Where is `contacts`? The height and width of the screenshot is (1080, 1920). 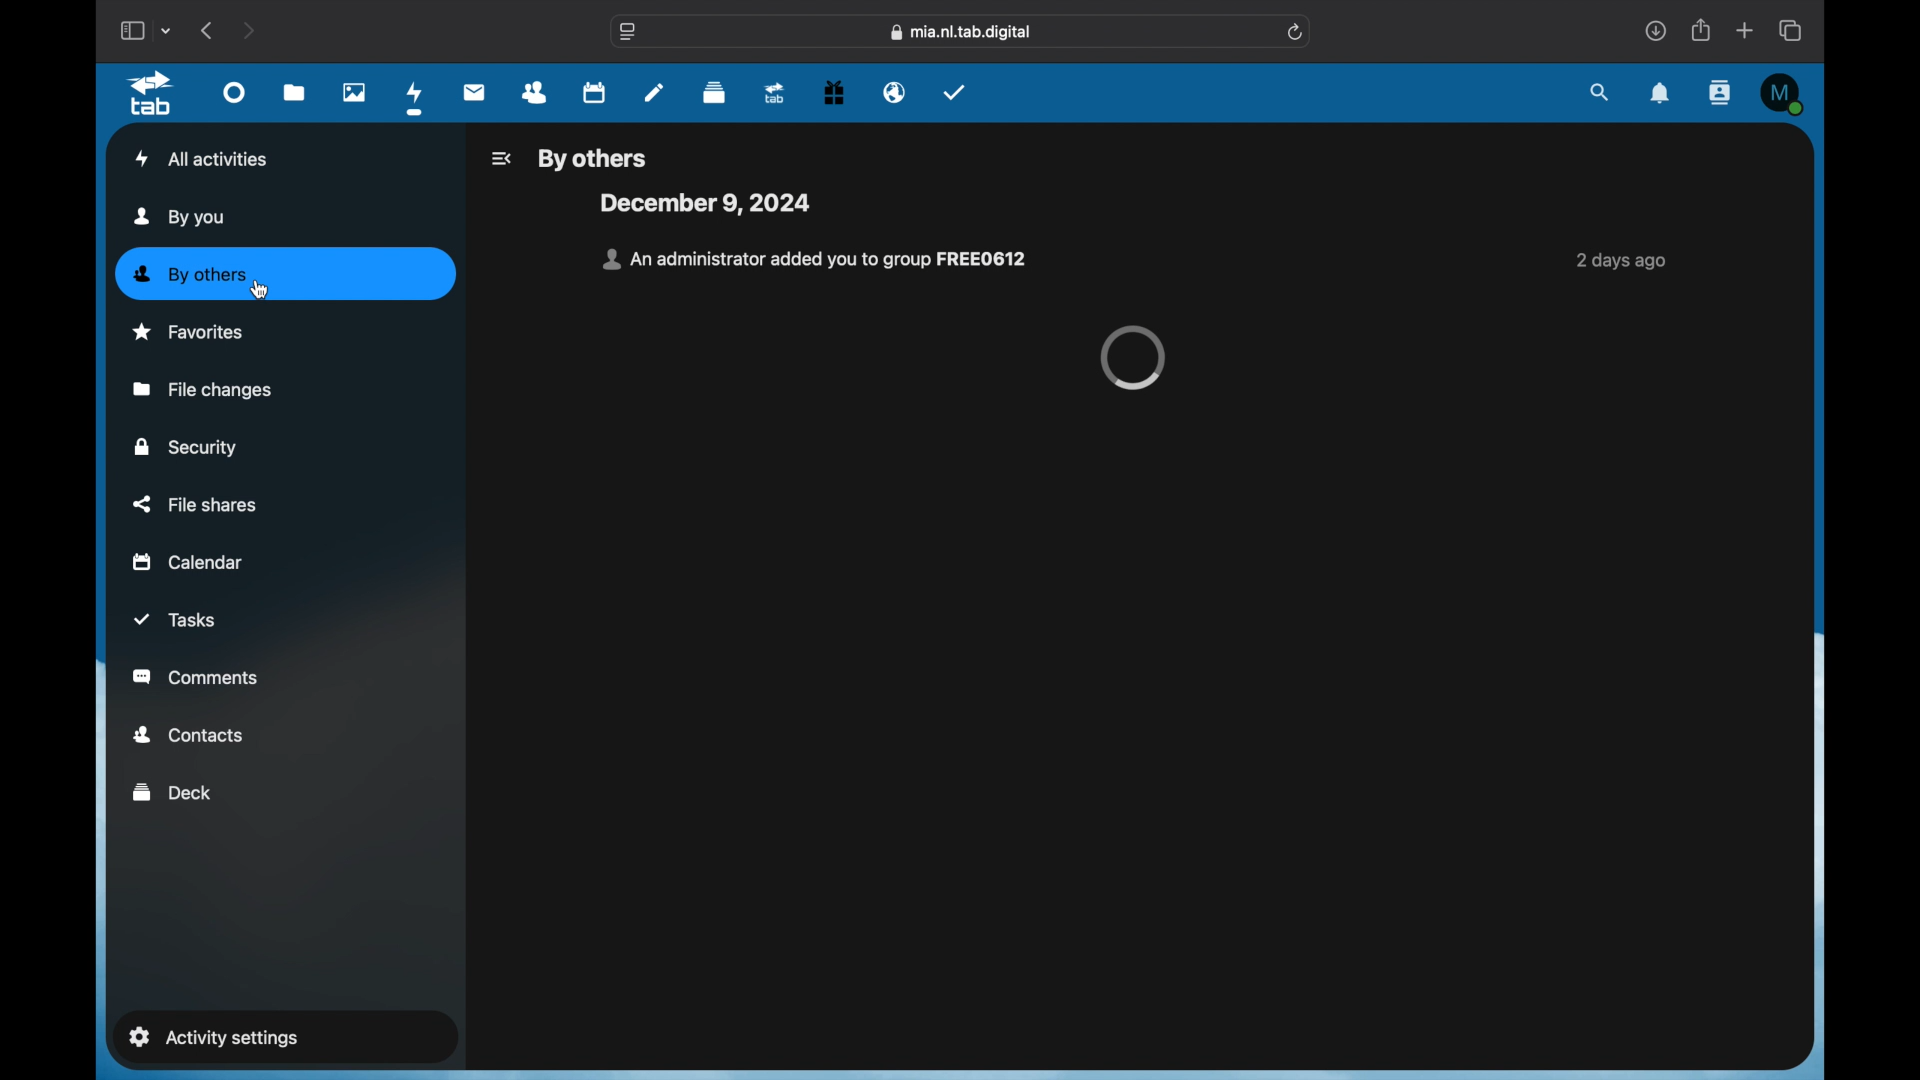
contacts is located at coordinates (184, 734).